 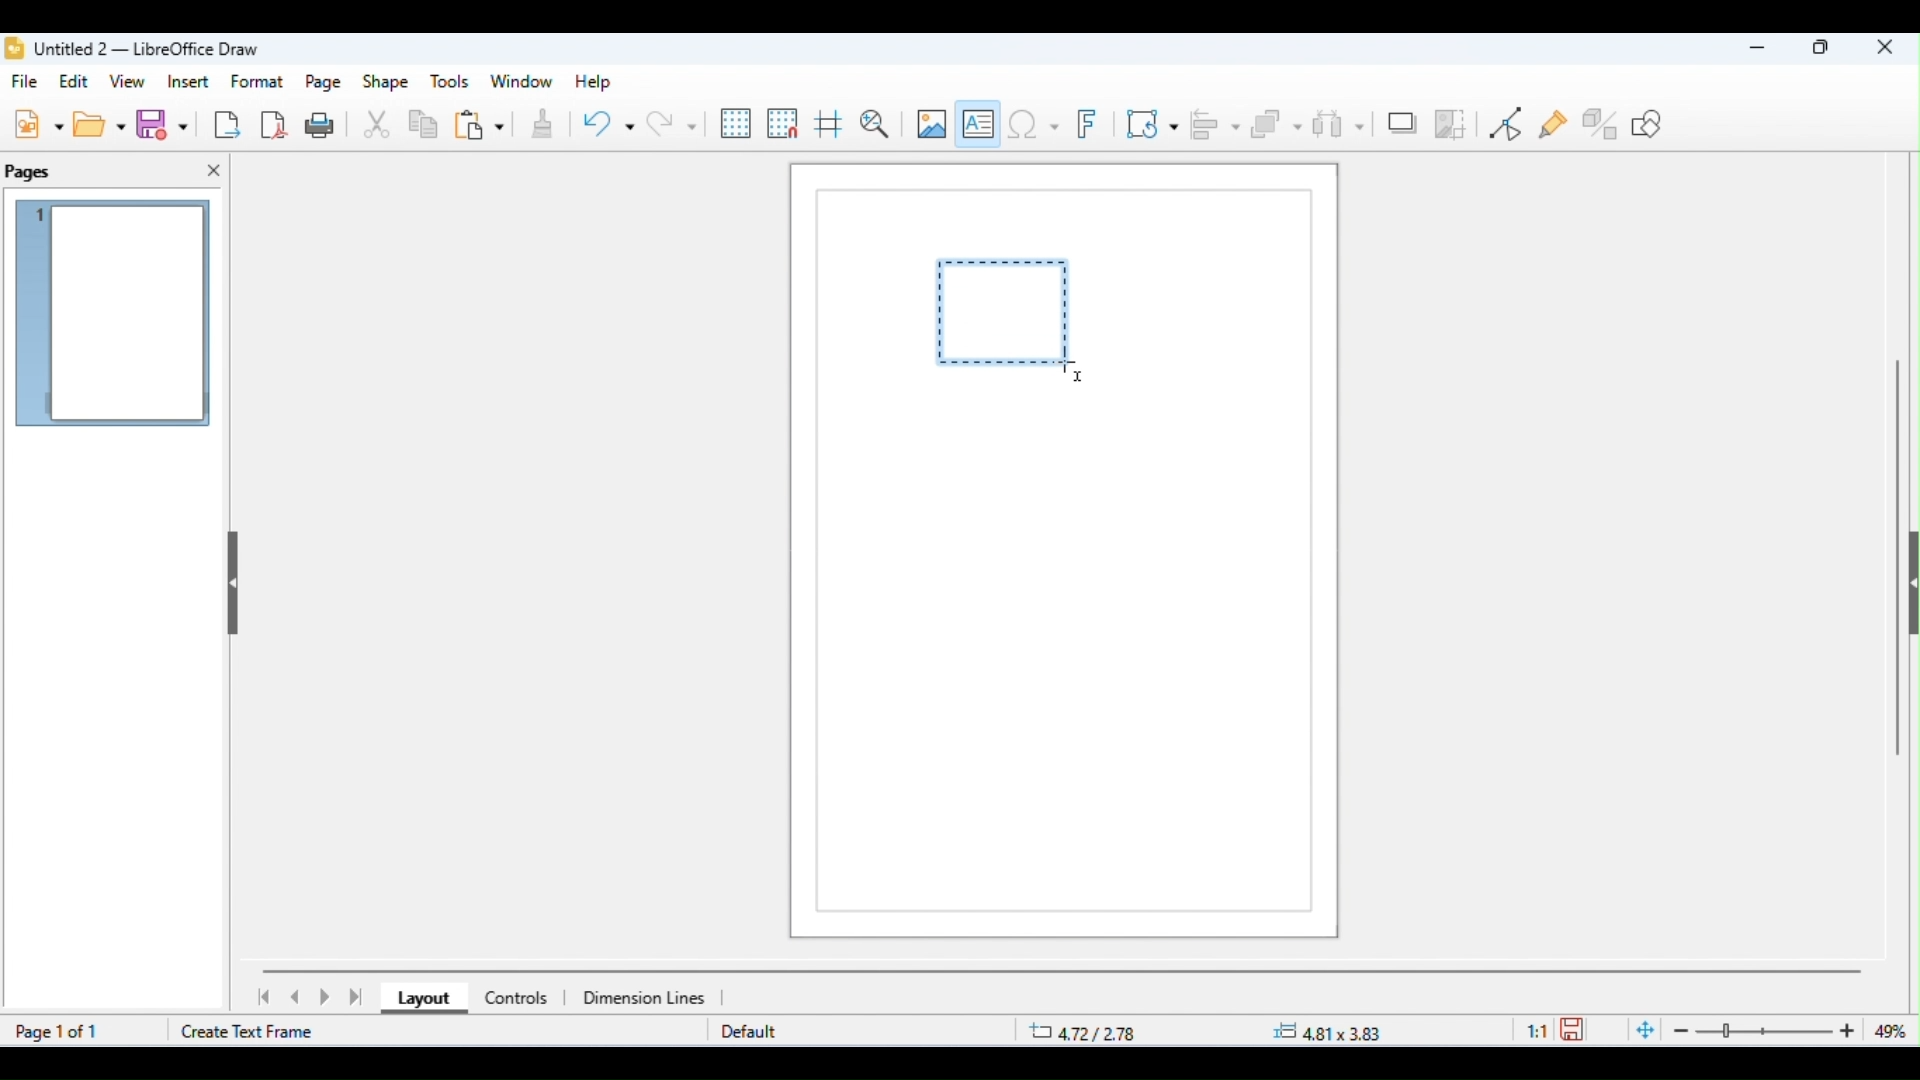 I want to click on insert, so click(x=188, y=81).